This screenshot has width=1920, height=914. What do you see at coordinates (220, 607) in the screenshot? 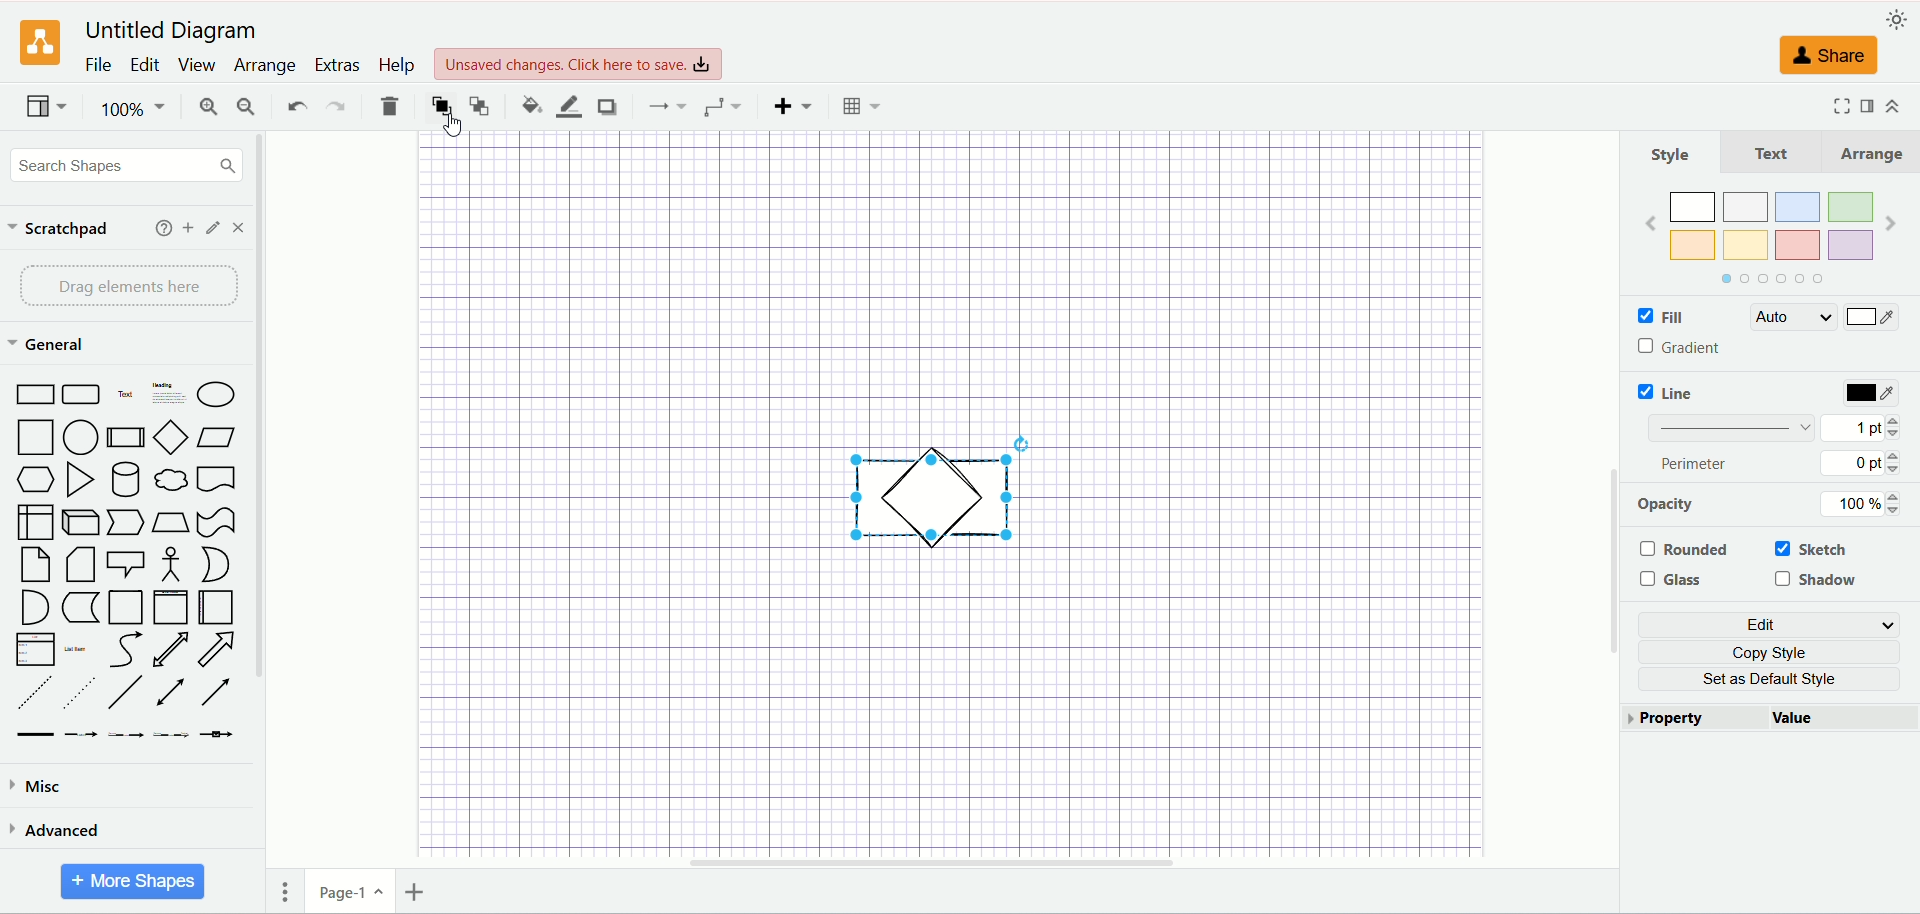
I see `Horizontal Container` at bounding box center [220, 607].